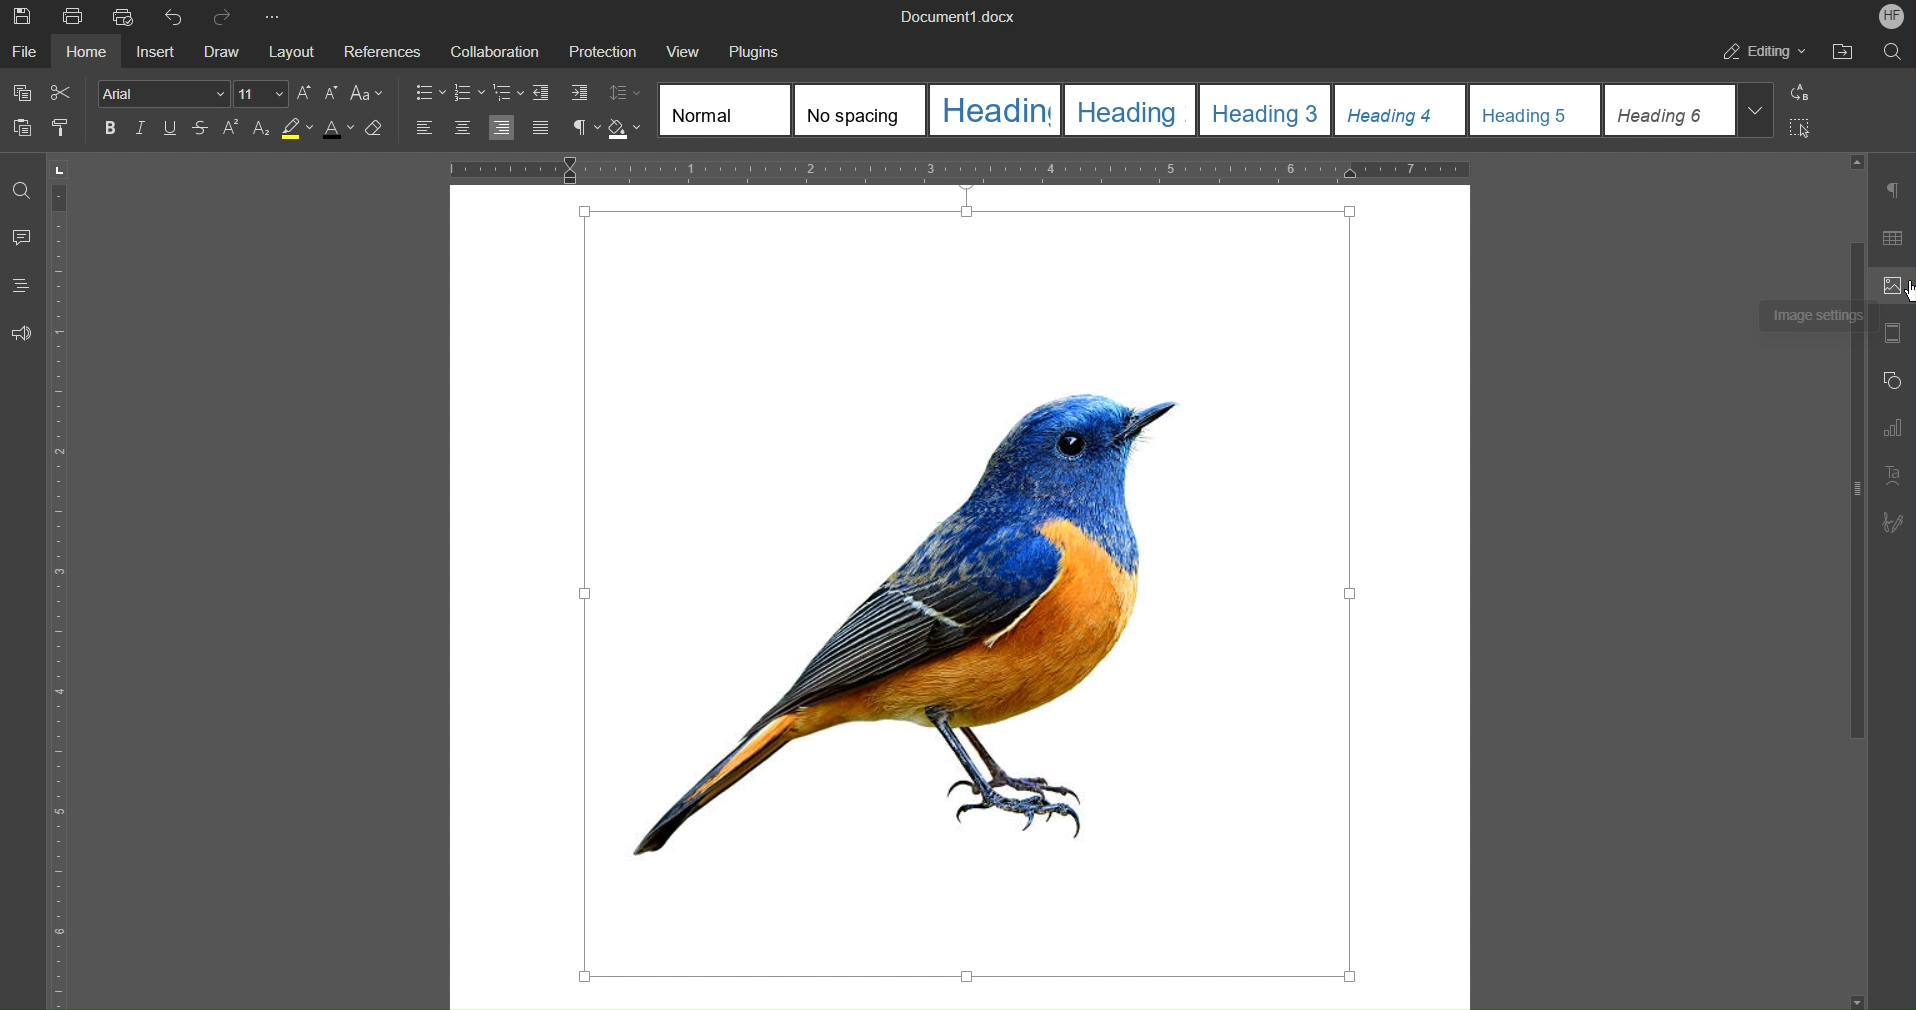  What do you see at coordinates (725, 108) in the screenshot?
I see `Normal` at bounding box center [725, 108].